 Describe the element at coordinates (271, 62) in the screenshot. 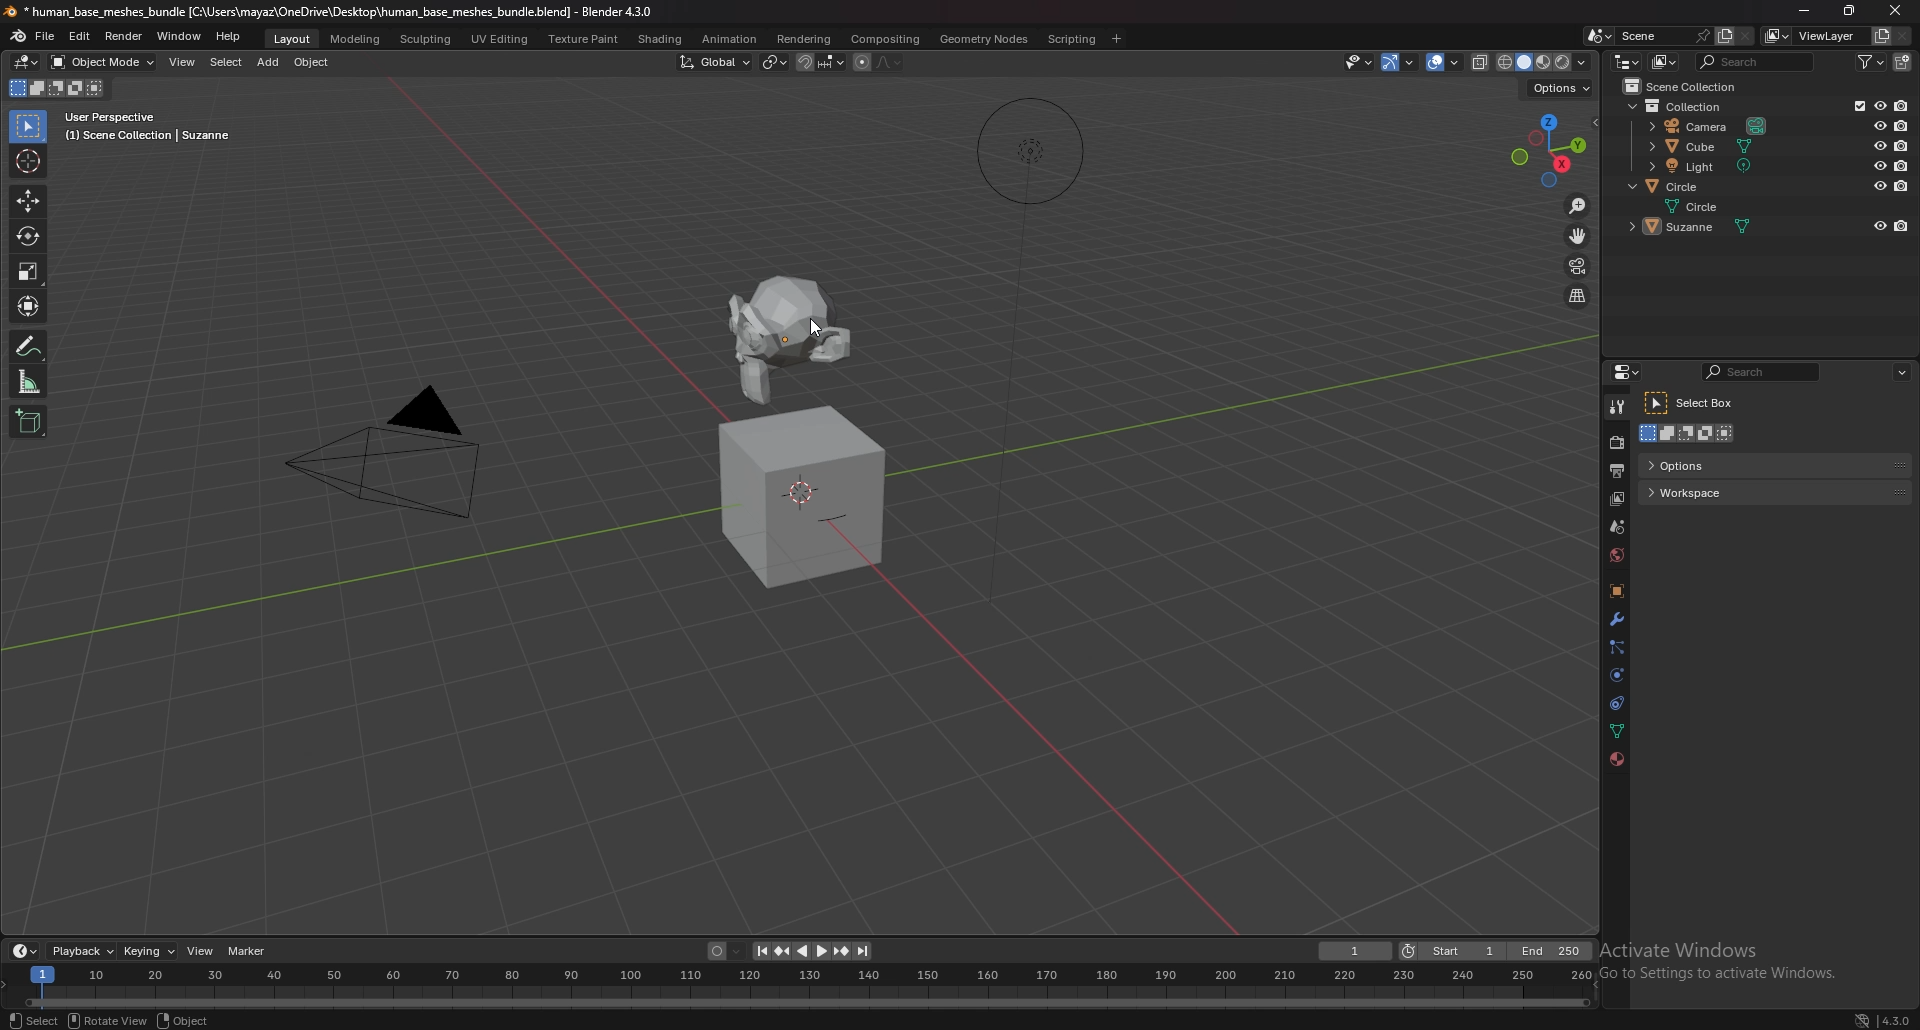

I see `add` at that location.